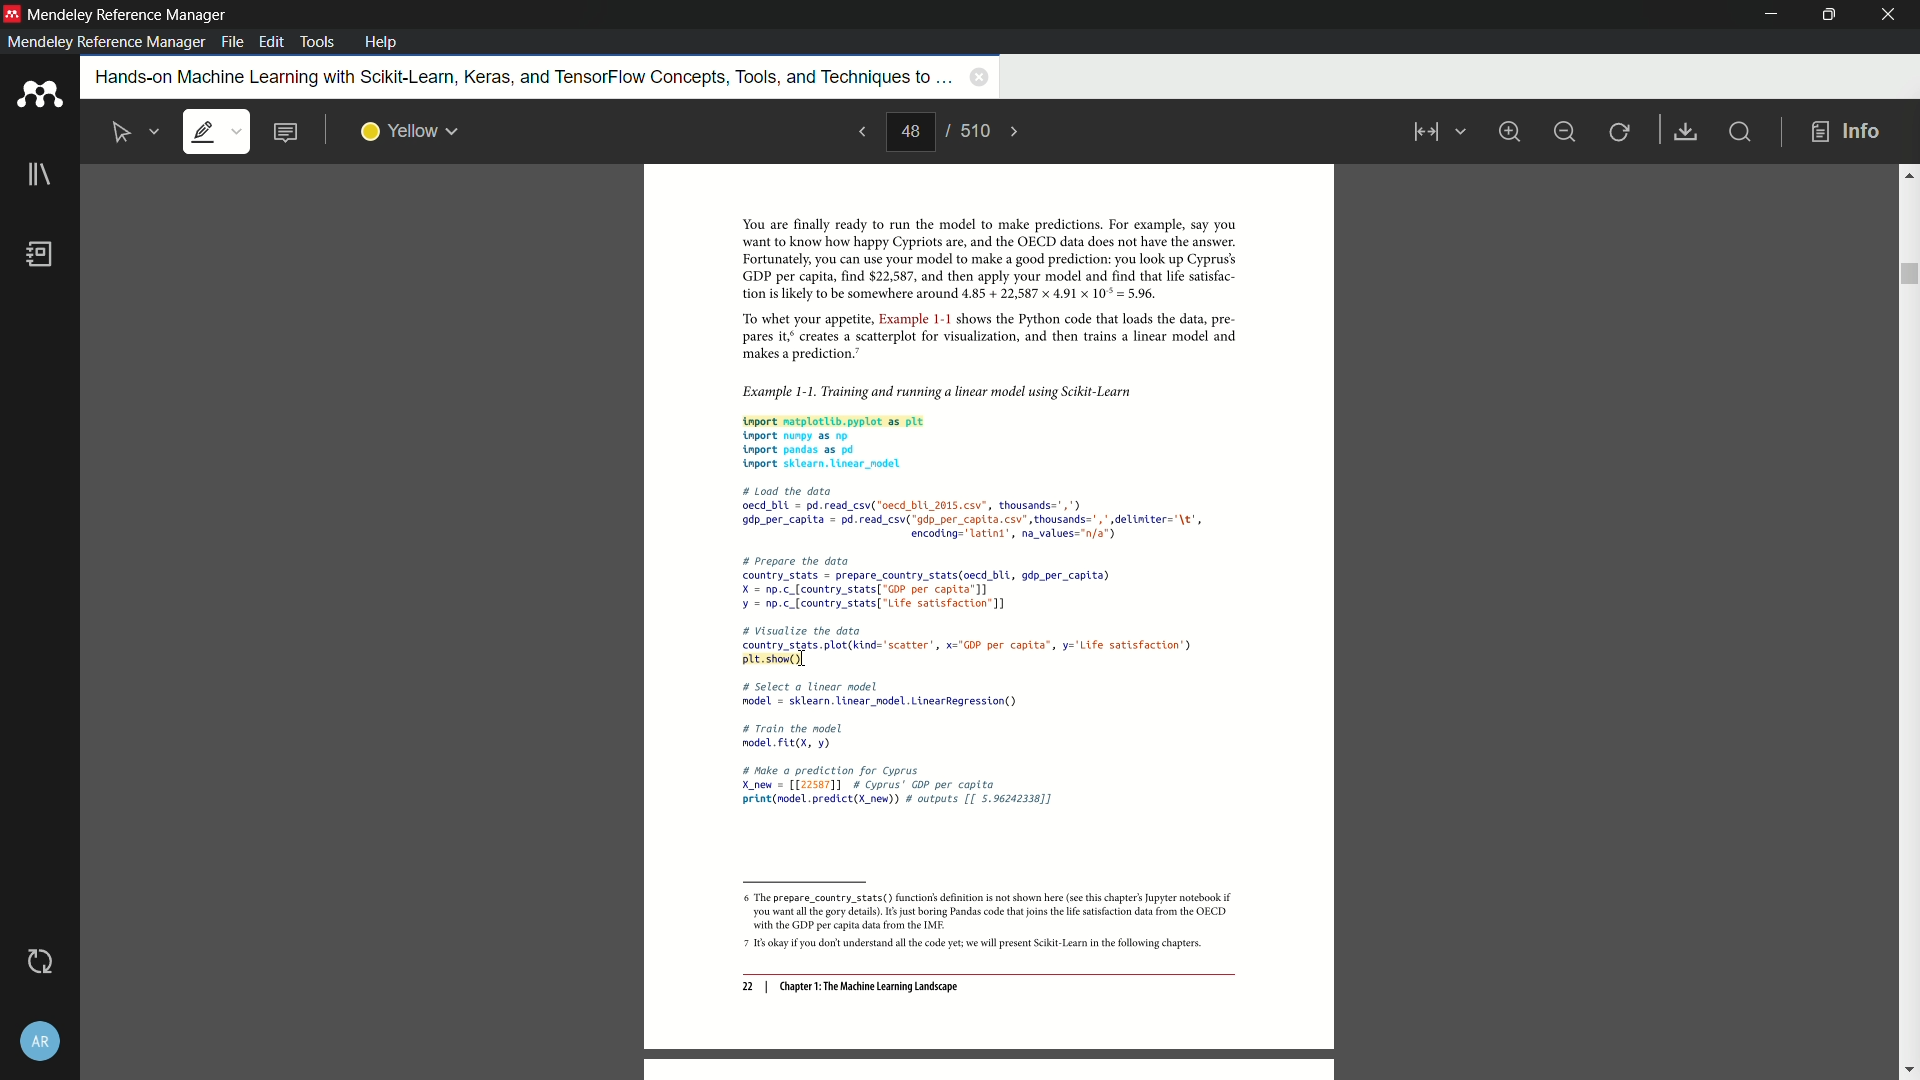  I want to click on rotate, so click(1621, 133).